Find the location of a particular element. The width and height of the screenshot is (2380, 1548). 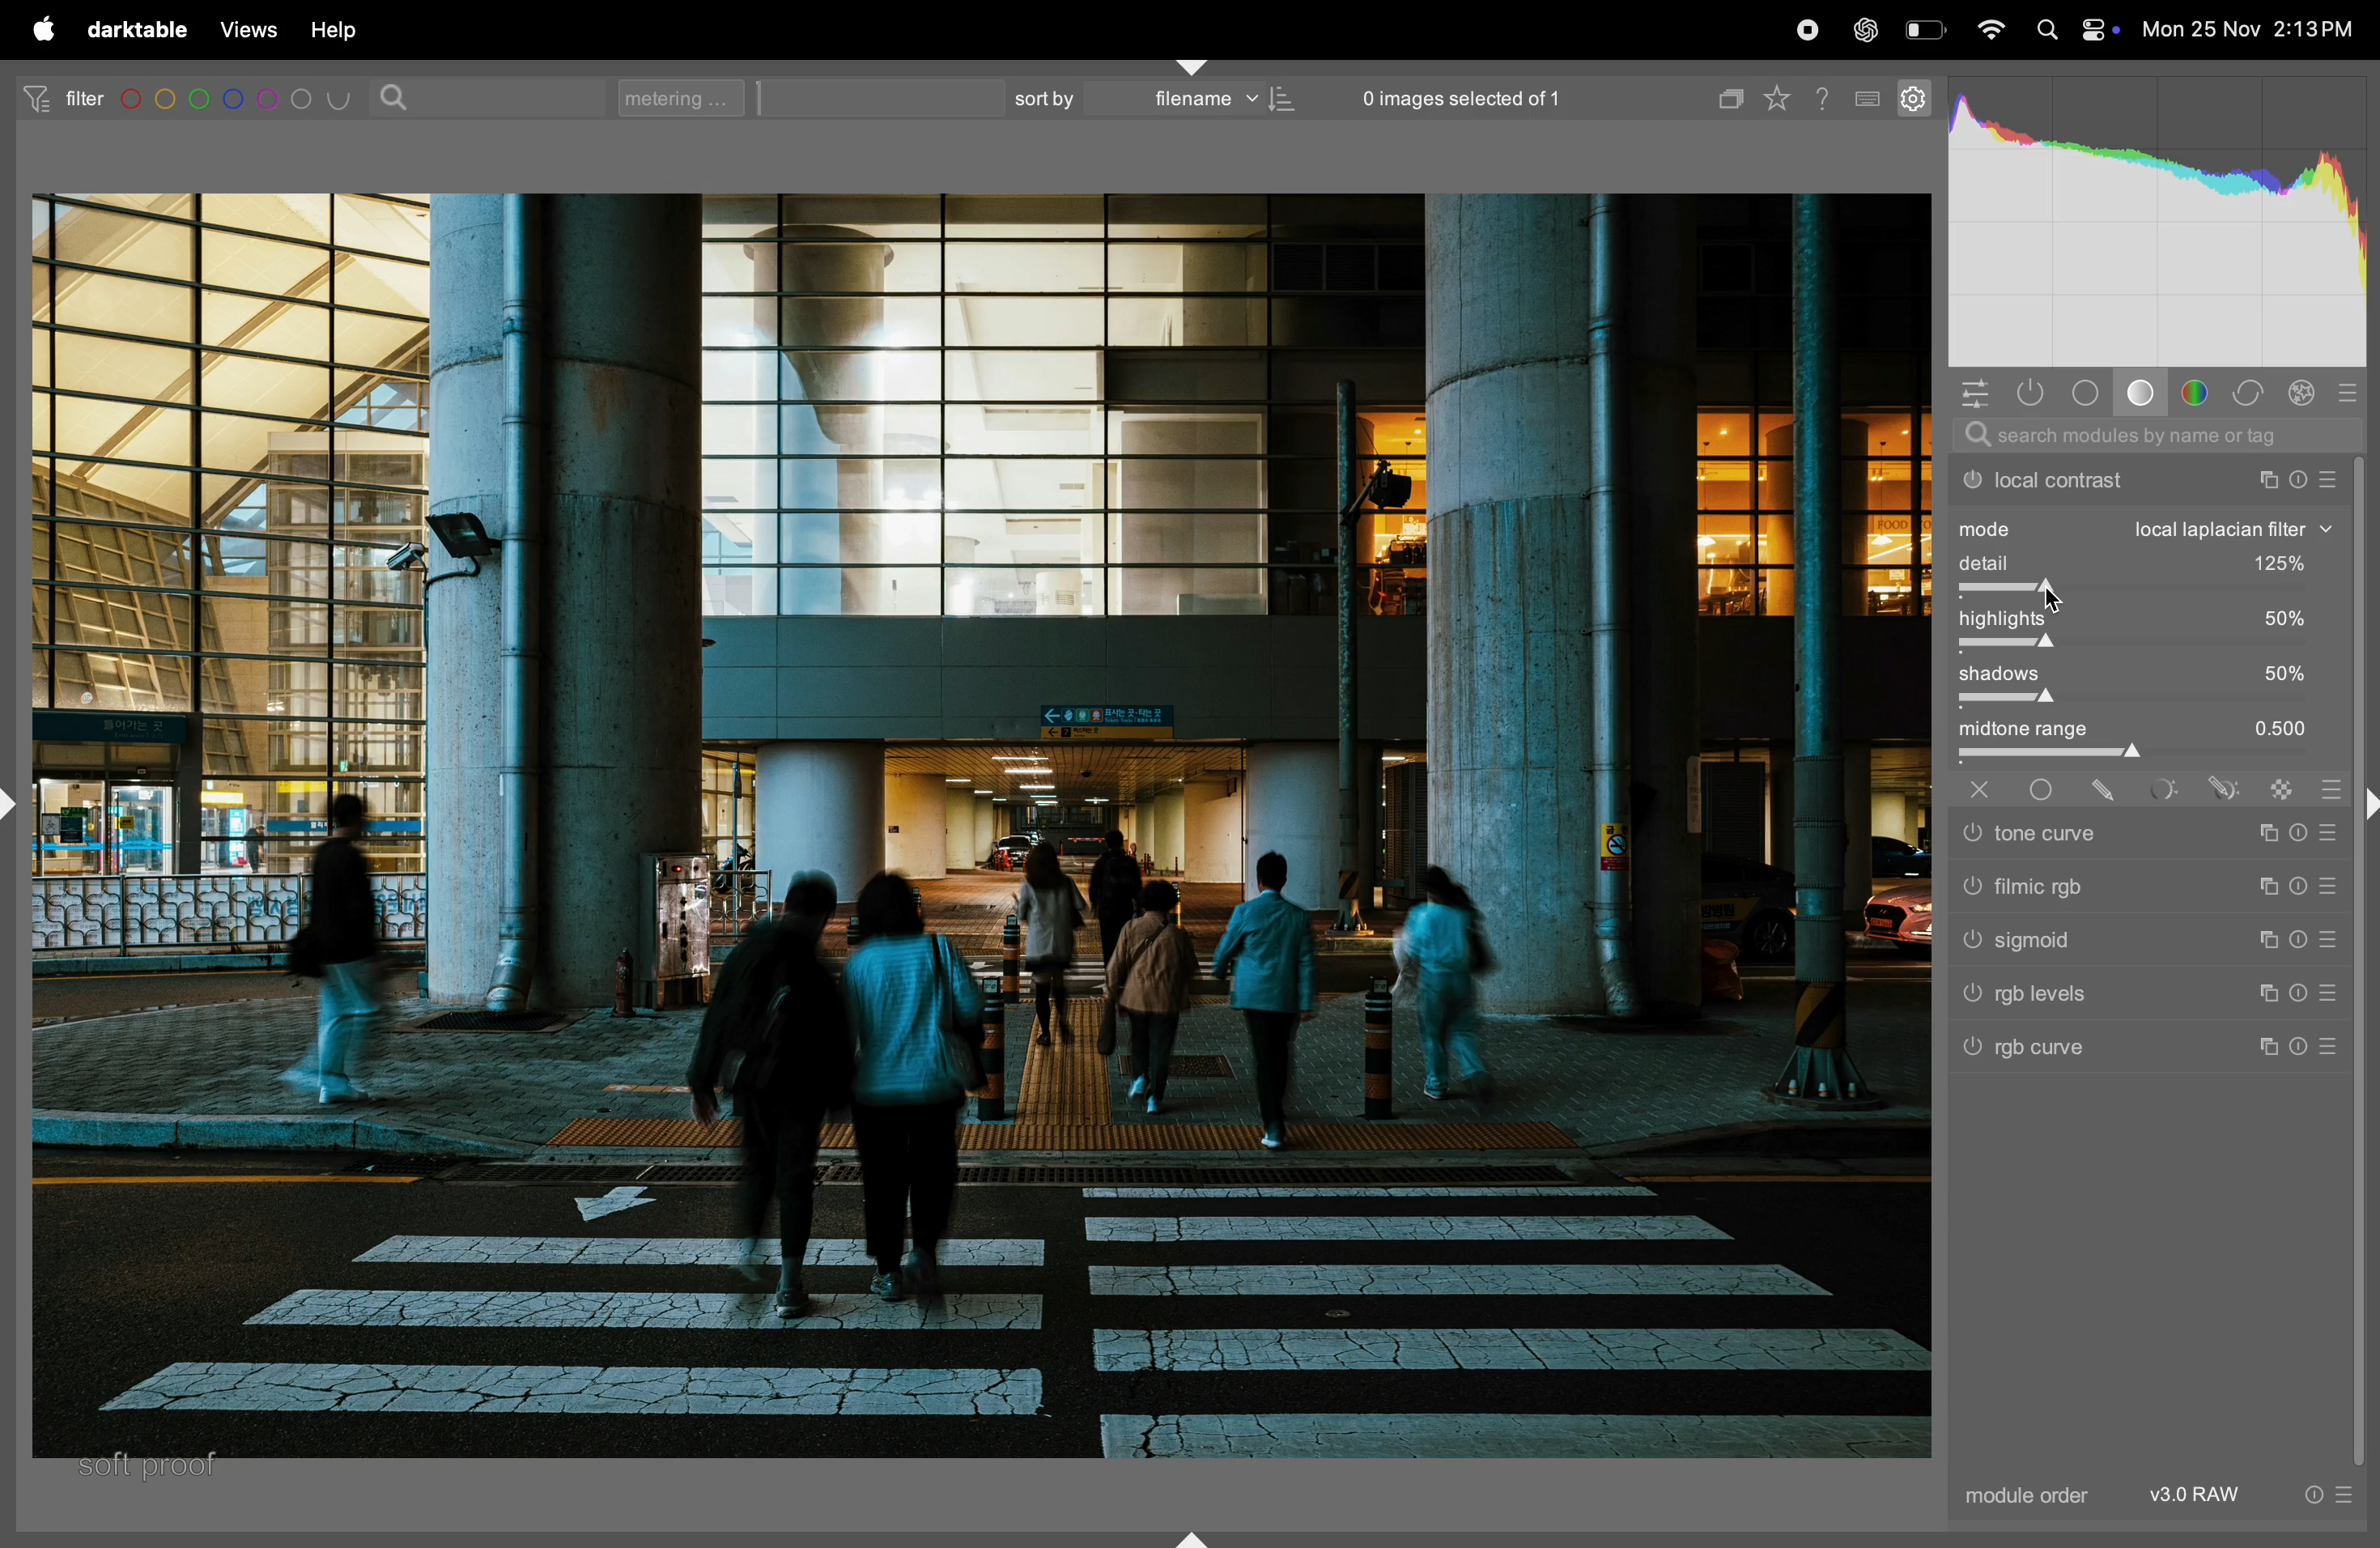

date and time is located at coordinates (2251, 30).